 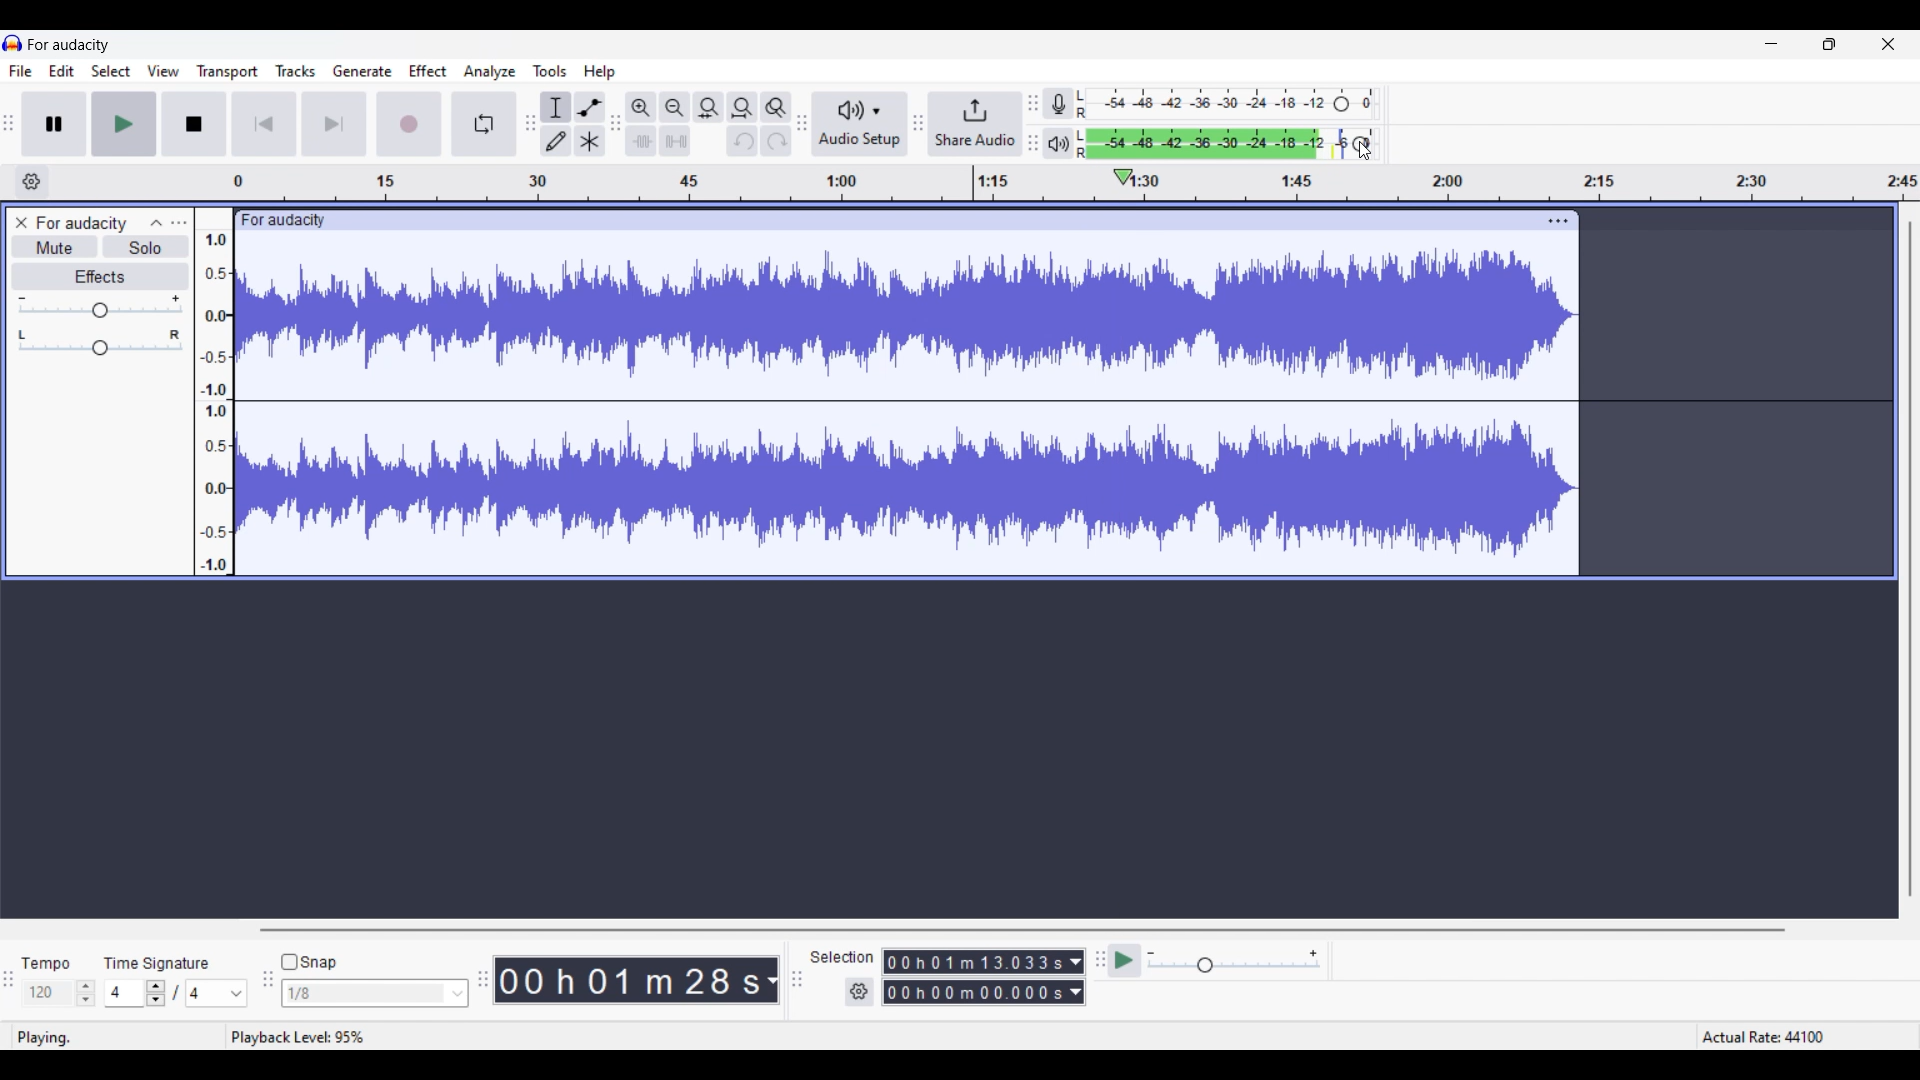 What do you see at coordinates (557, 141) in the screenshot?
I see `Draw tool` at bounding box center [557, 141].